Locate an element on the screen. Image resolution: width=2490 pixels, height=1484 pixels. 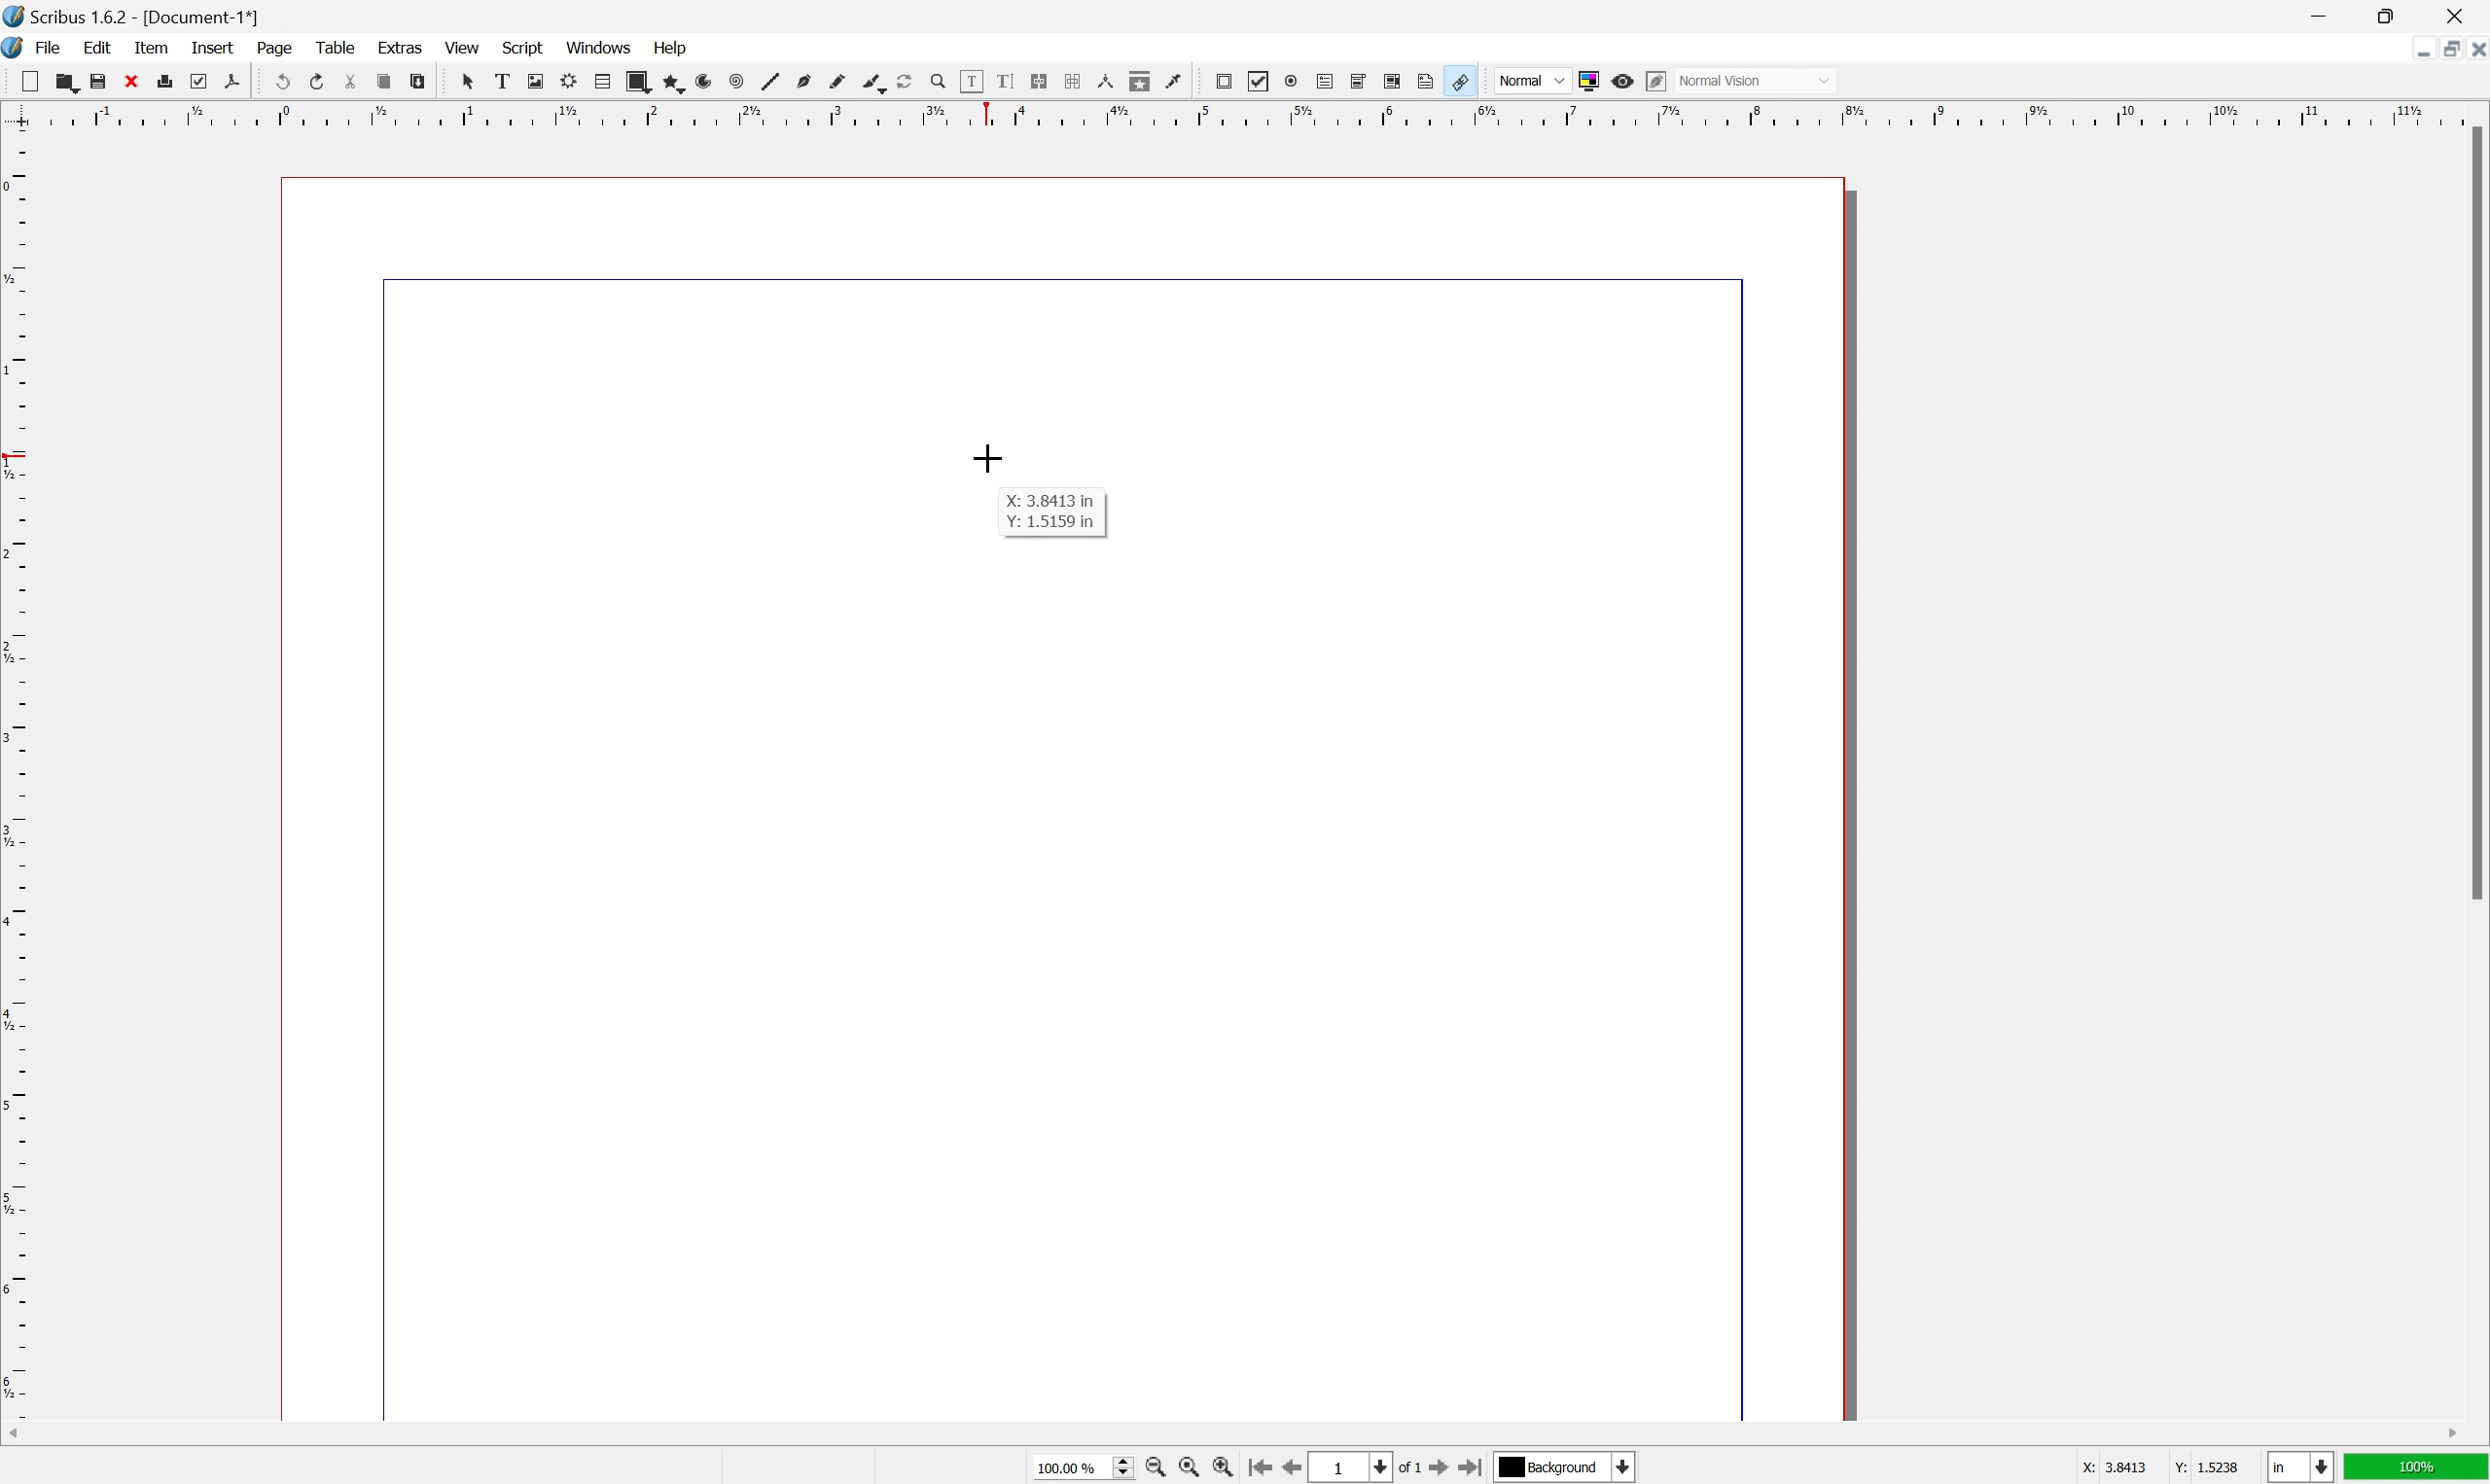
pdf push button is located at coordinates (1224, 81).